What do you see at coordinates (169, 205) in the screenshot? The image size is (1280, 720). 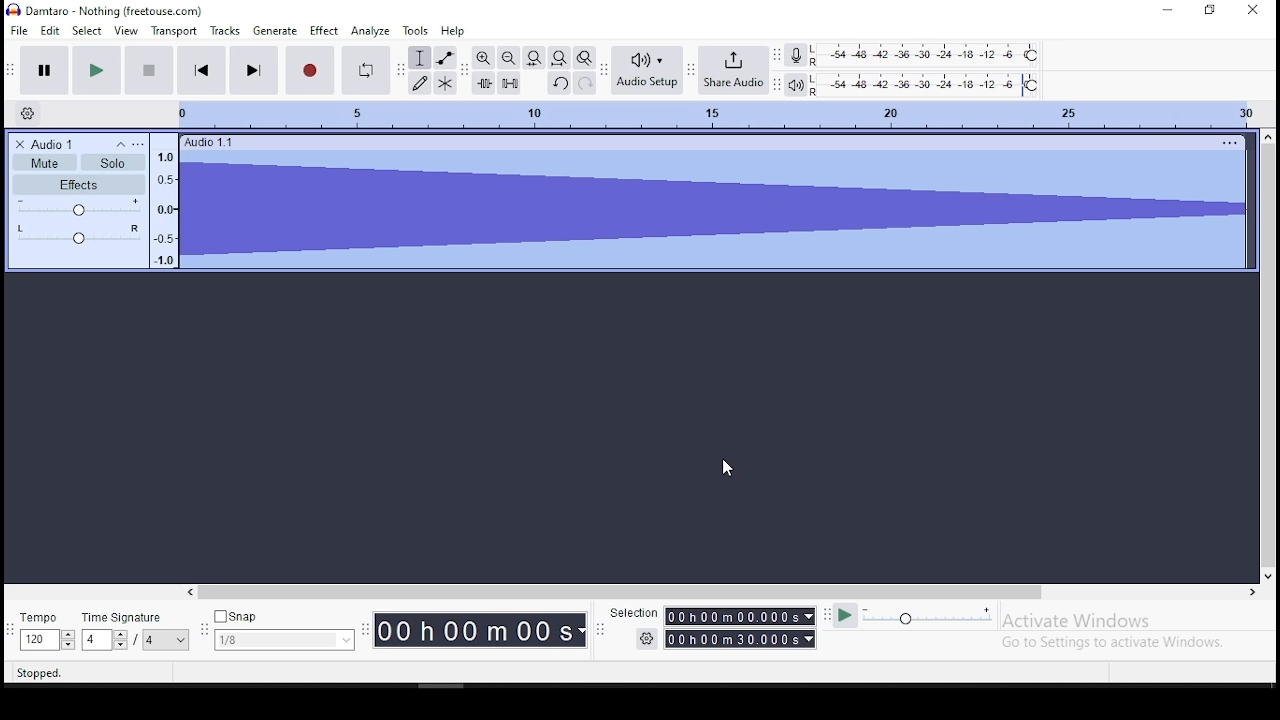 I see `scale` at bounding box center [169, 205].